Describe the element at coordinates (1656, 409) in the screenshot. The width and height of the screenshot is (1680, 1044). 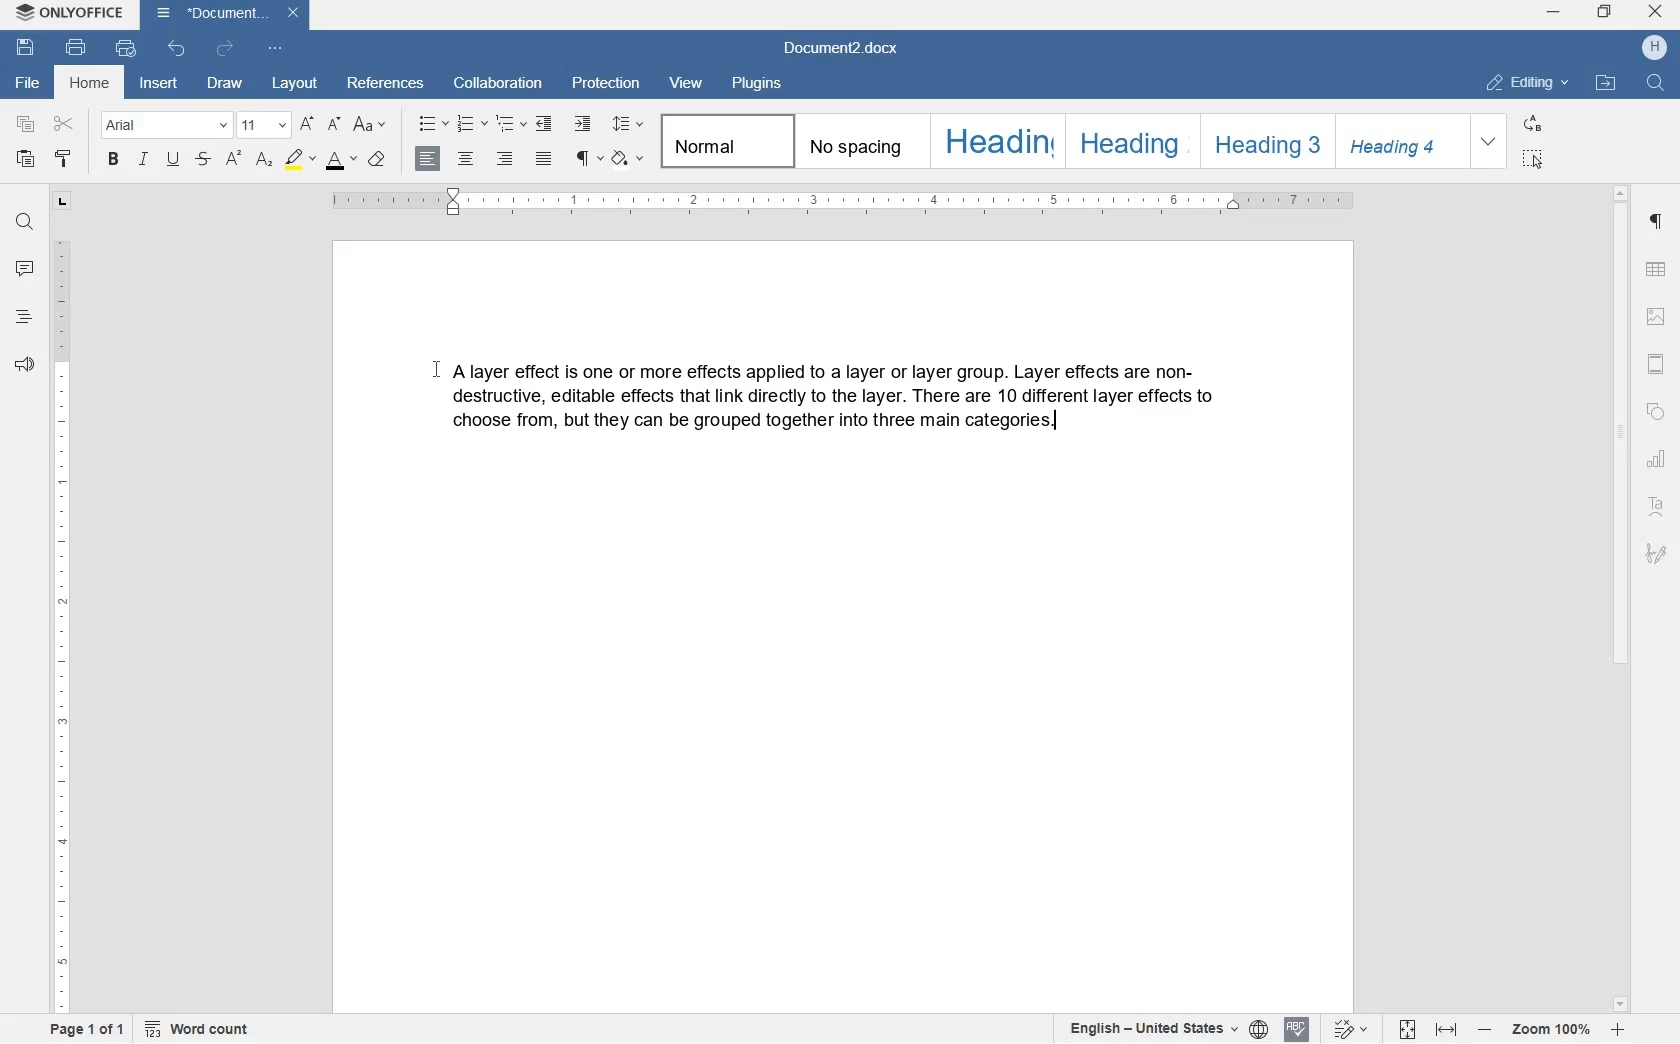
I see `shapes` at that location.